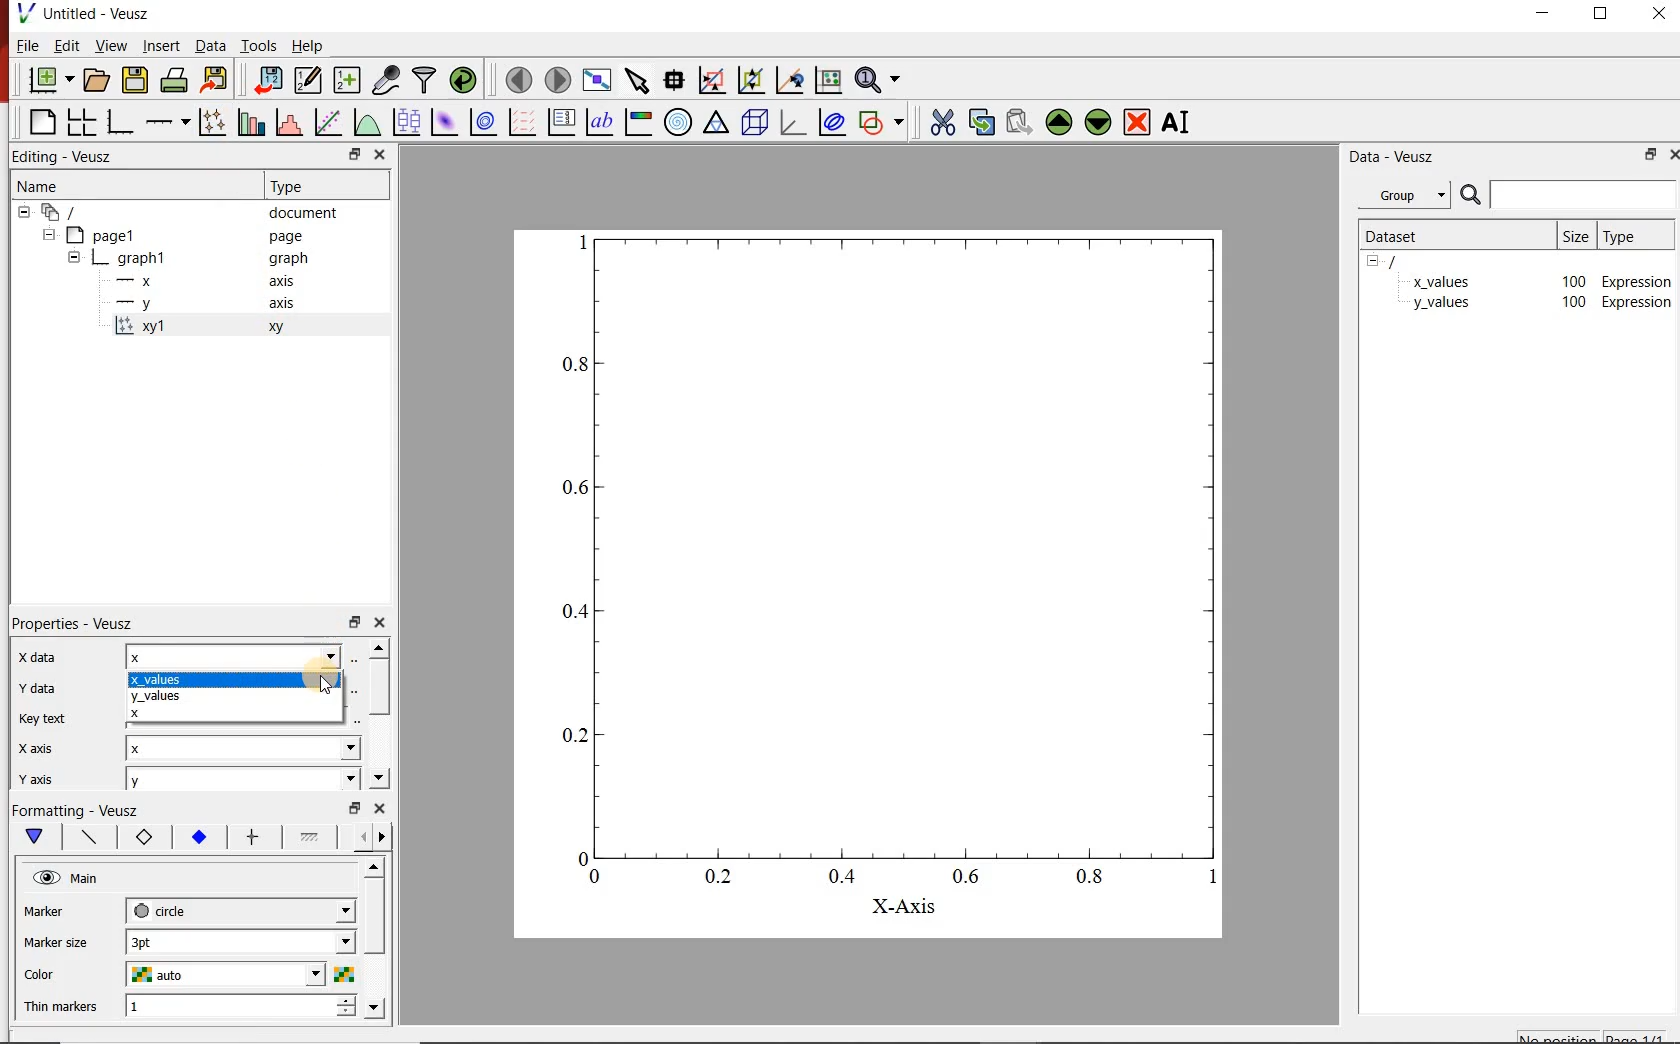 The width and height of the screenshot is (1680, 1044). What do you see at coordinates (1016, 125) in the screenshot?
I see `paste the selected widget` at bounding box center [1016, 125].